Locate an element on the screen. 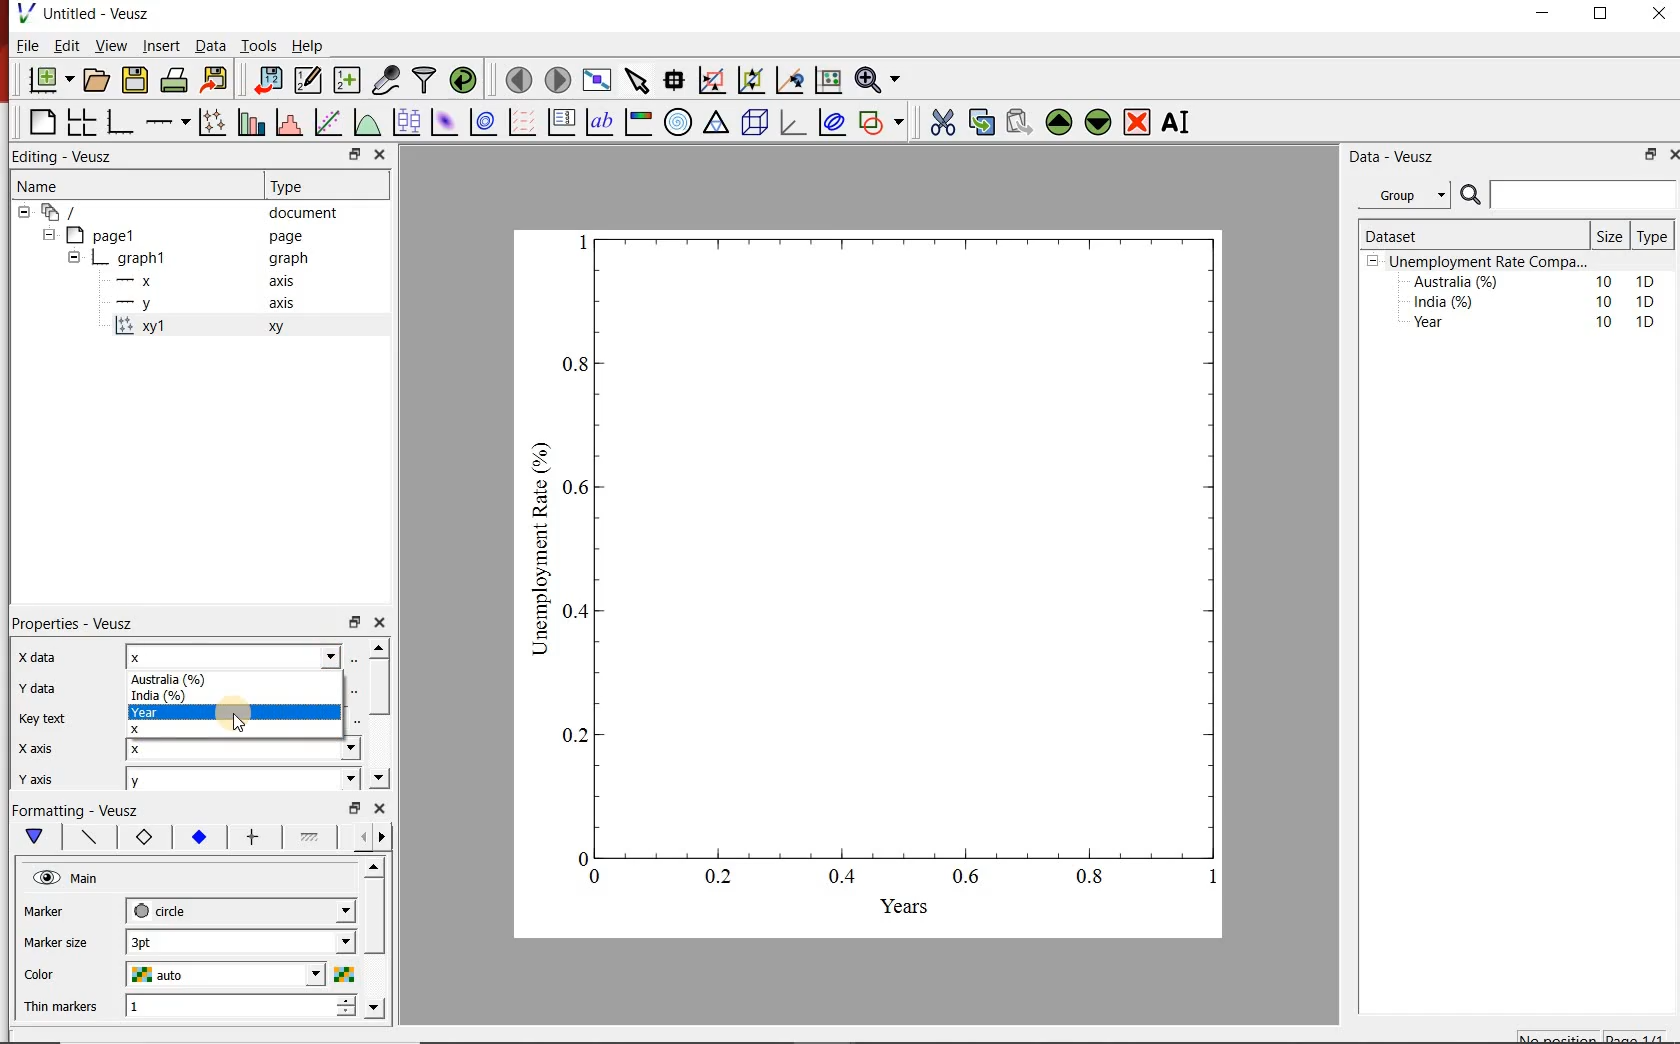  move down is located at coordinates (378, 777).